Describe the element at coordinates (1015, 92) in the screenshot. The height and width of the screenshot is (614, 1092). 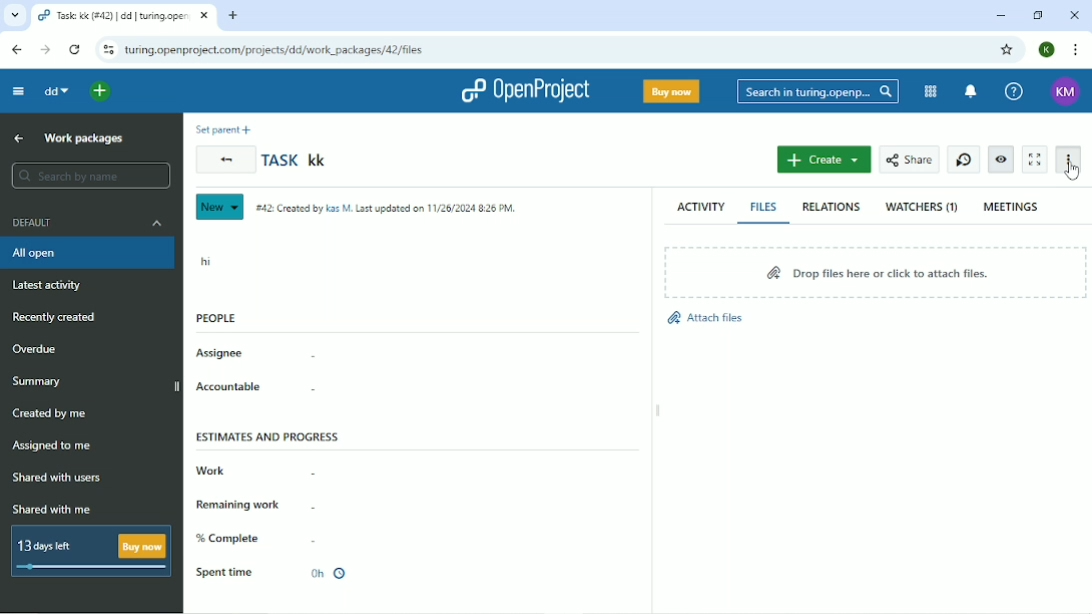
I see `Help` at that location.